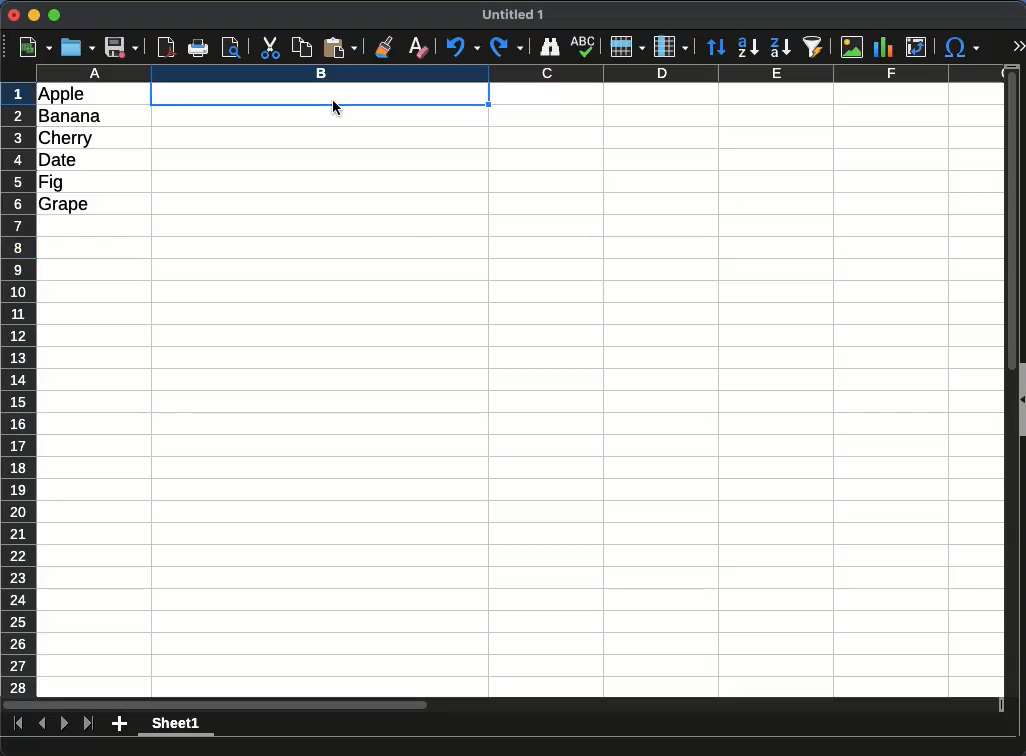  I want to click on close, so click(14, 15).